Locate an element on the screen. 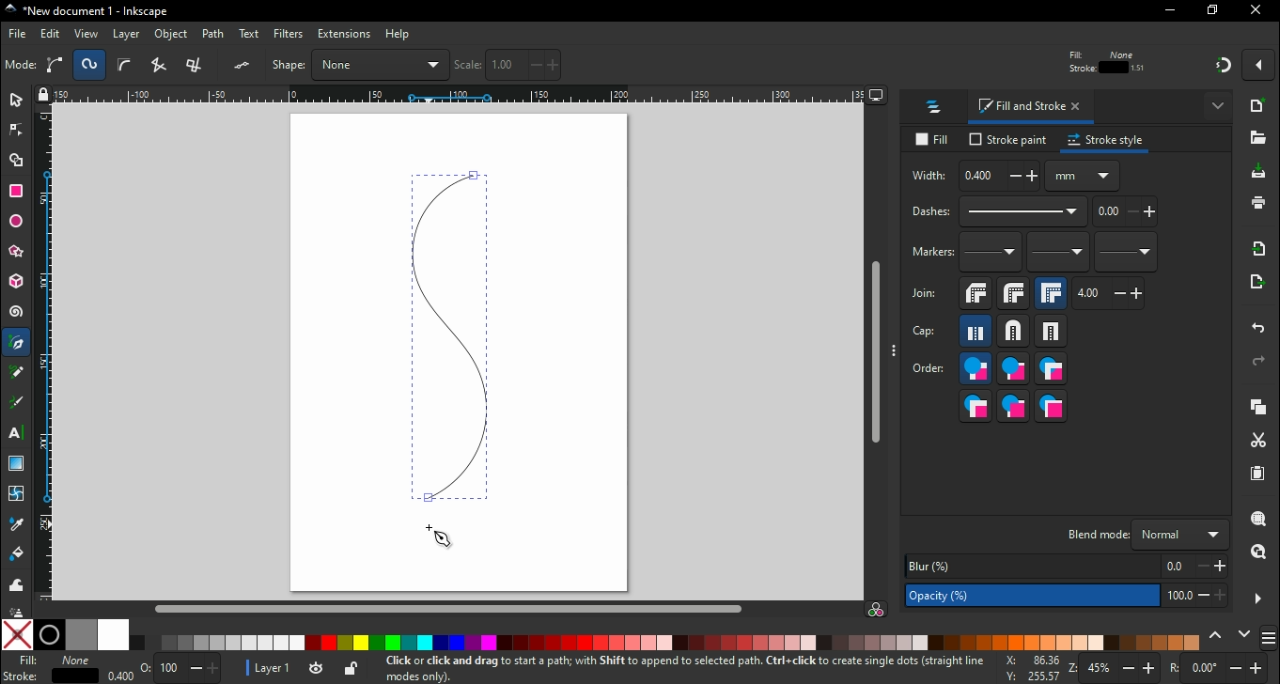 This screenshot has width=1280, height=684. end marker is located at coordinates (1128, 256).